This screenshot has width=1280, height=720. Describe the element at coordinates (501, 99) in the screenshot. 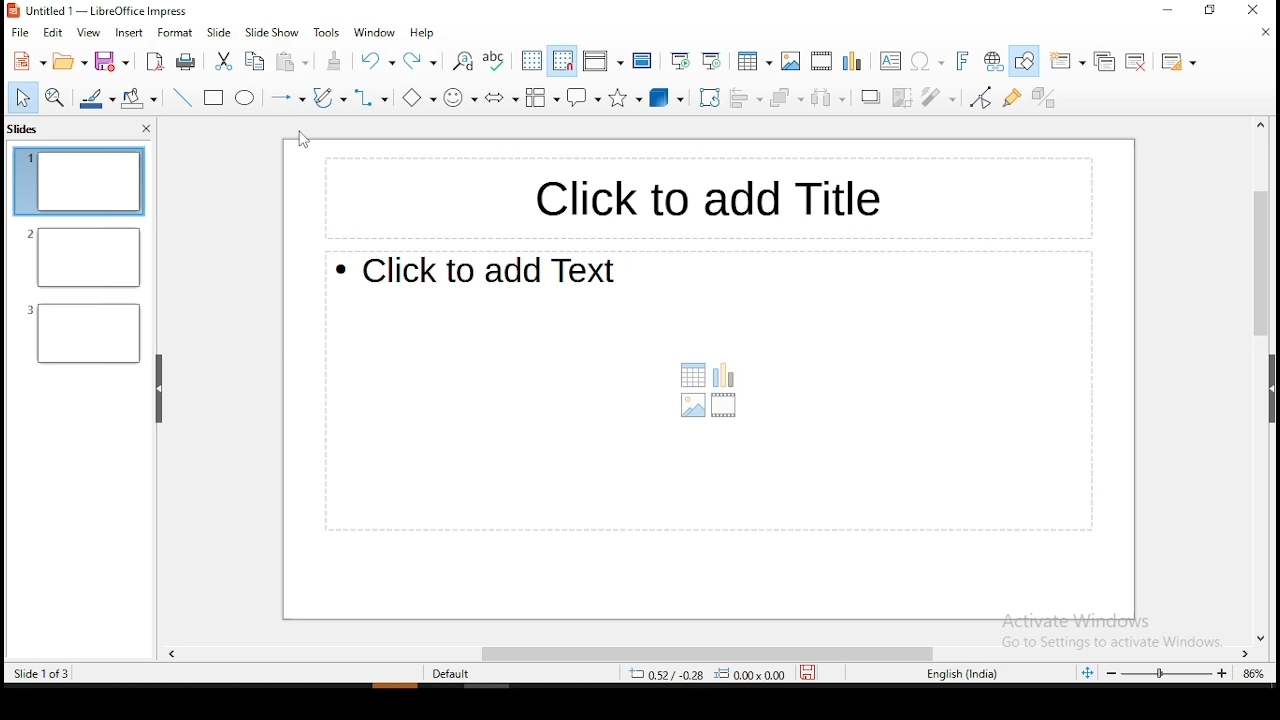

I see `` at that location.